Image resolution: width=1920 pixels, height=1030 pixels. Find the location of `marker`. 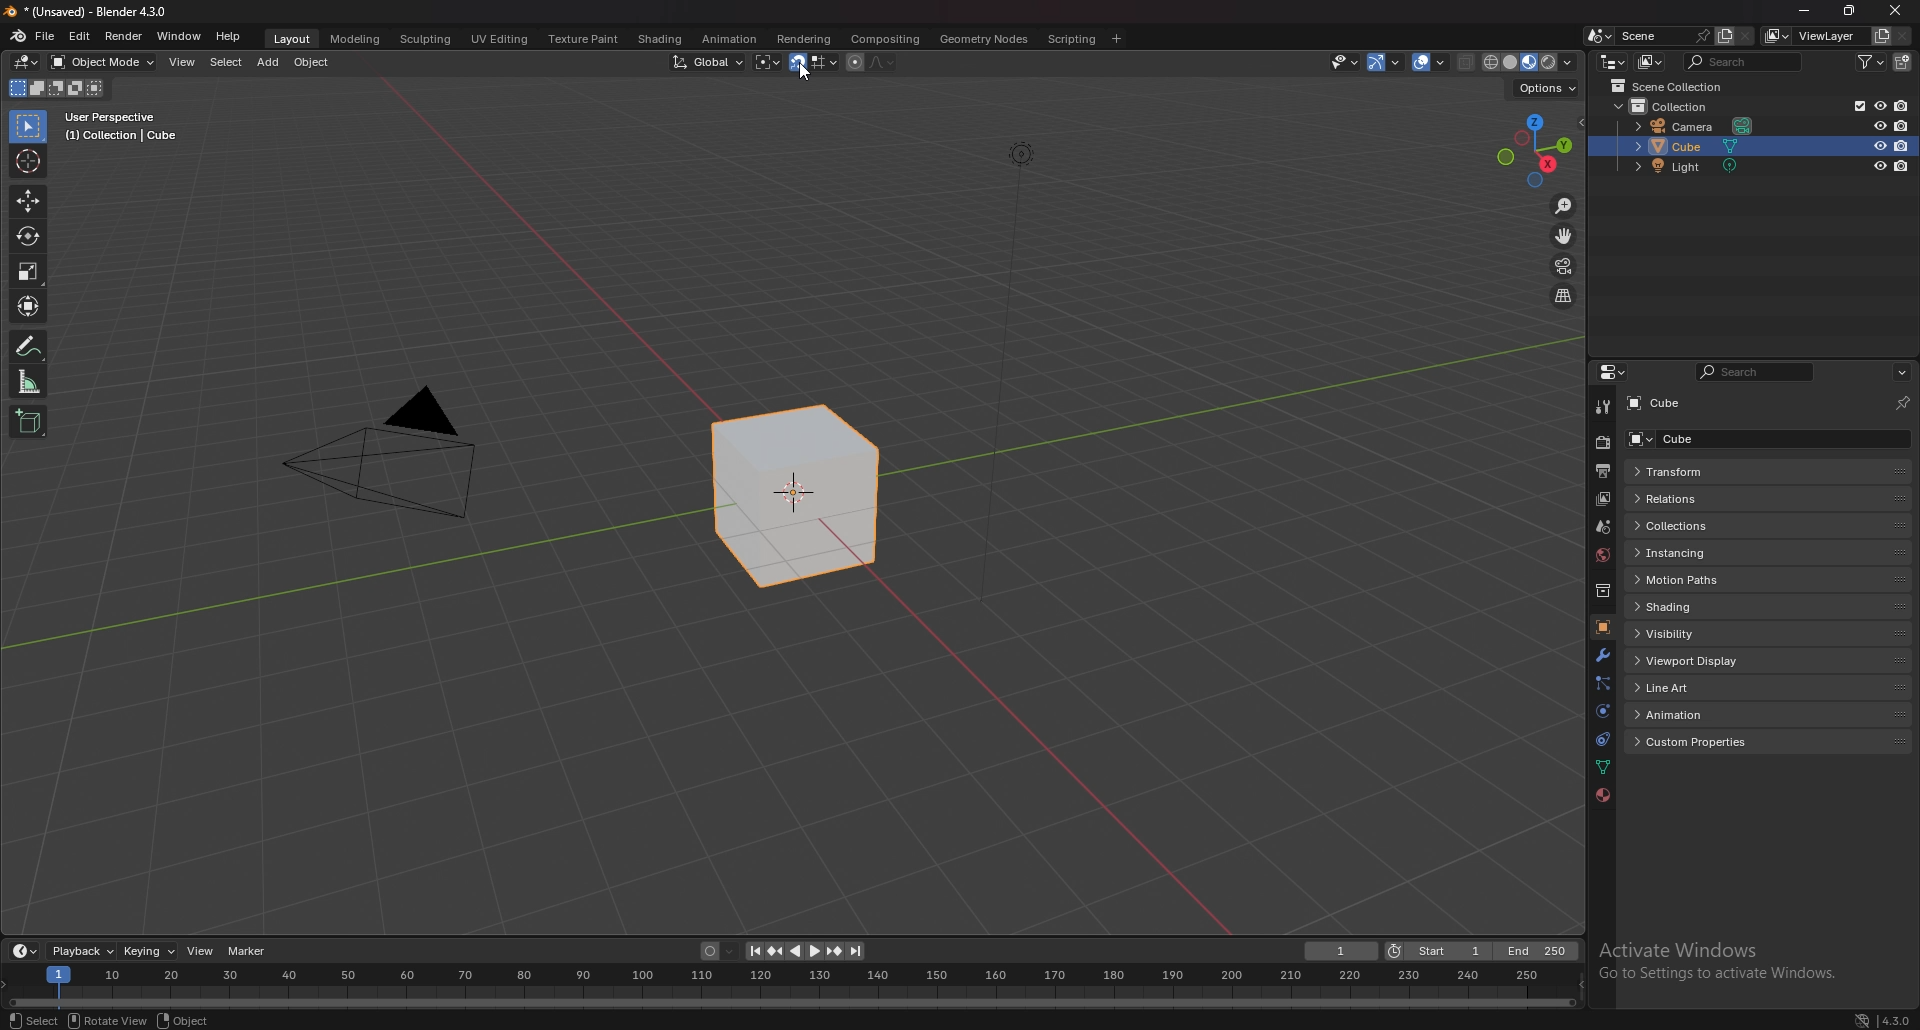

marker is located at coordinates (251, 952).